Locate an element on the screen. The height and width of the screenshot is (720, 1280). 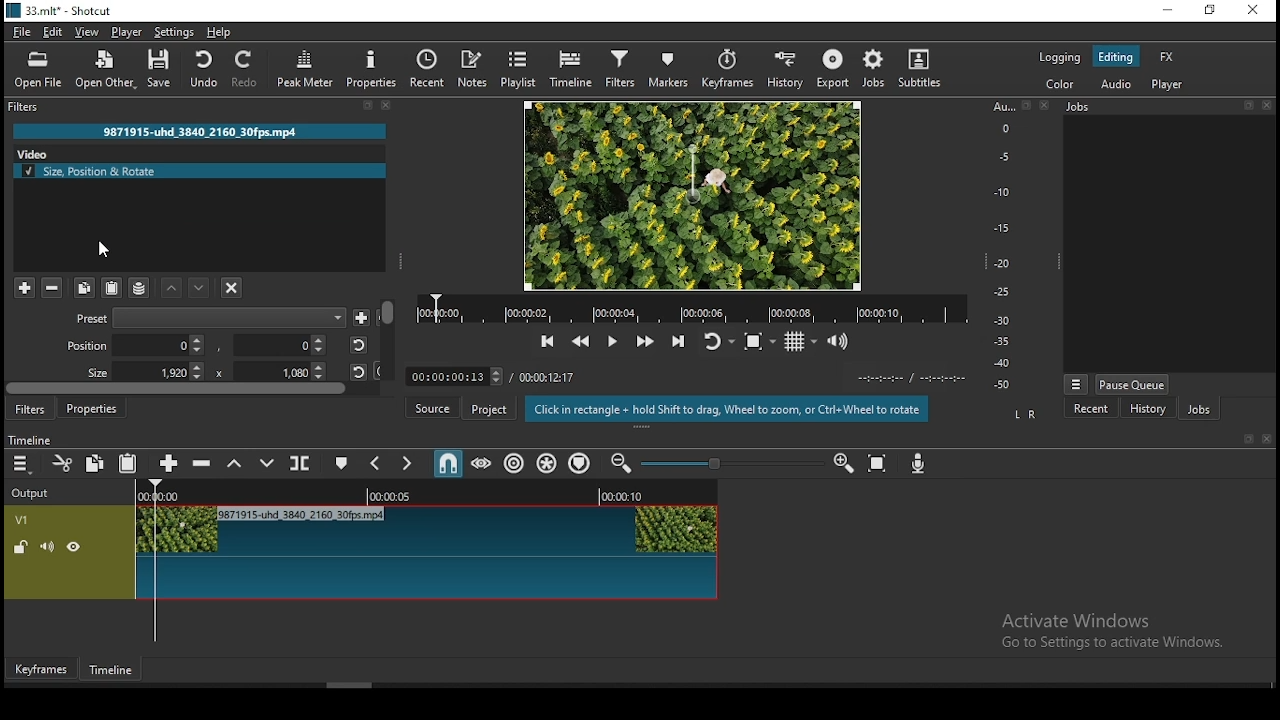
restore is located at coordinates (1206, 13).